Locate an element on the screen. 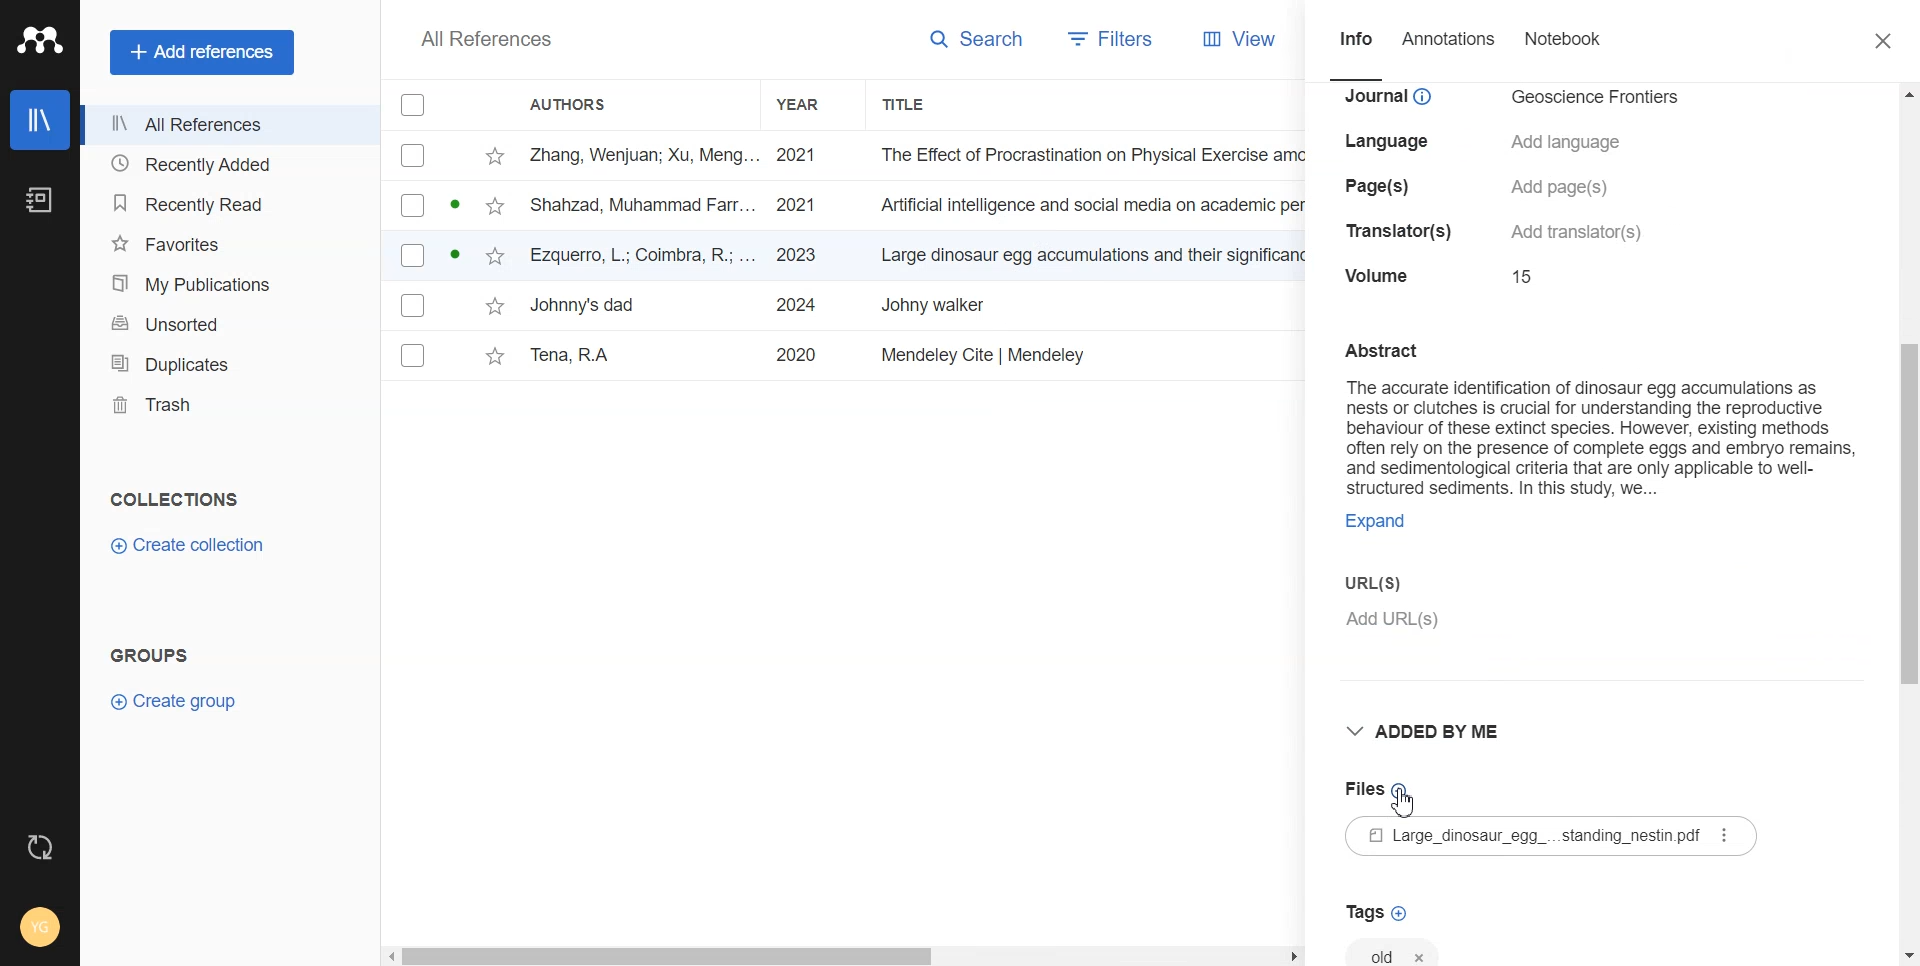  File is located at coordinates (919, 305).